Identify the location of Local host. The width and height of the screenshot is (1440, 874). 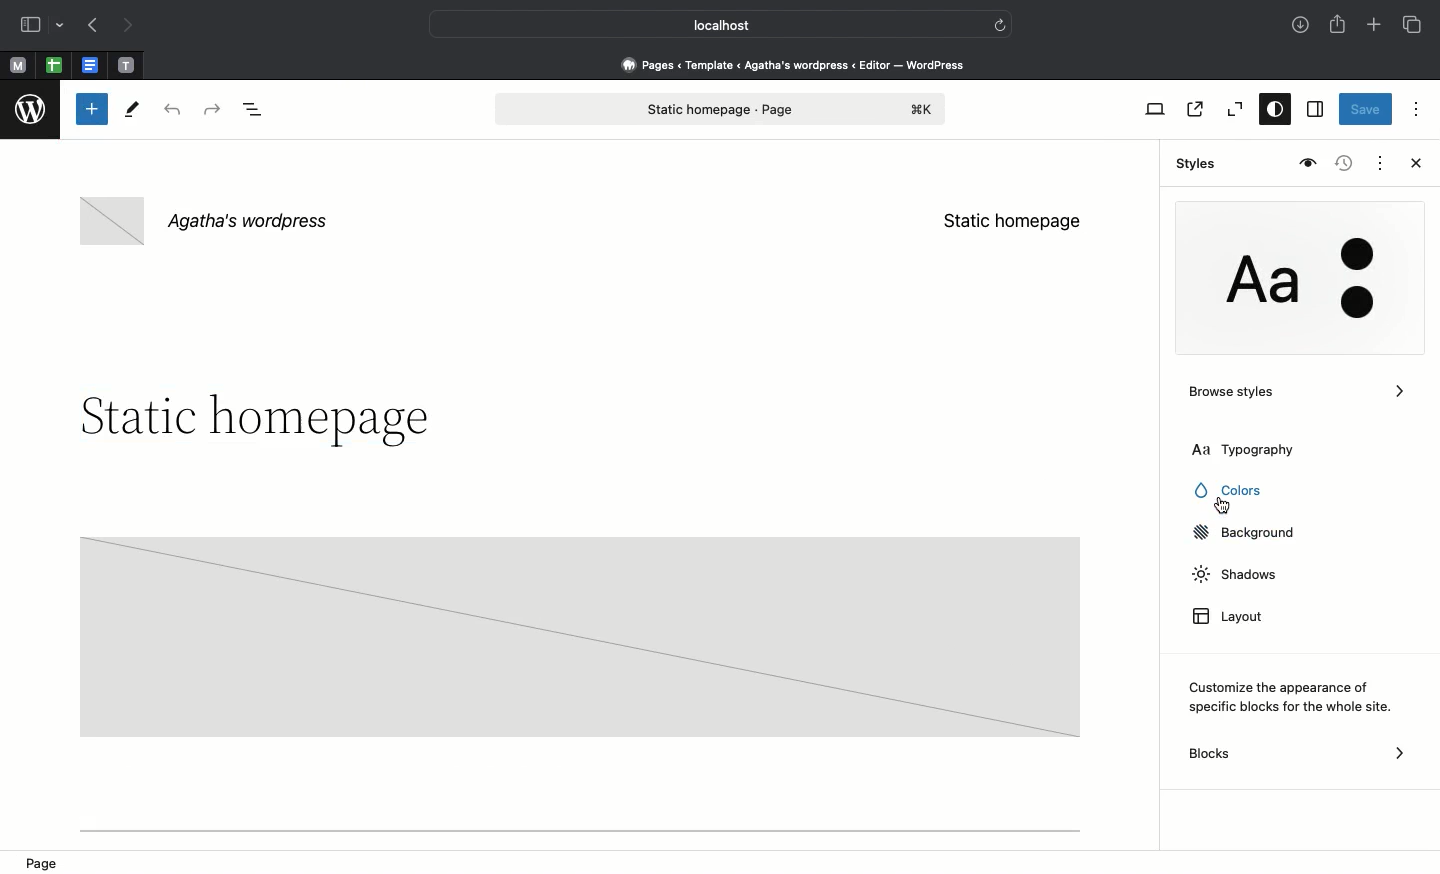
(706, 24).